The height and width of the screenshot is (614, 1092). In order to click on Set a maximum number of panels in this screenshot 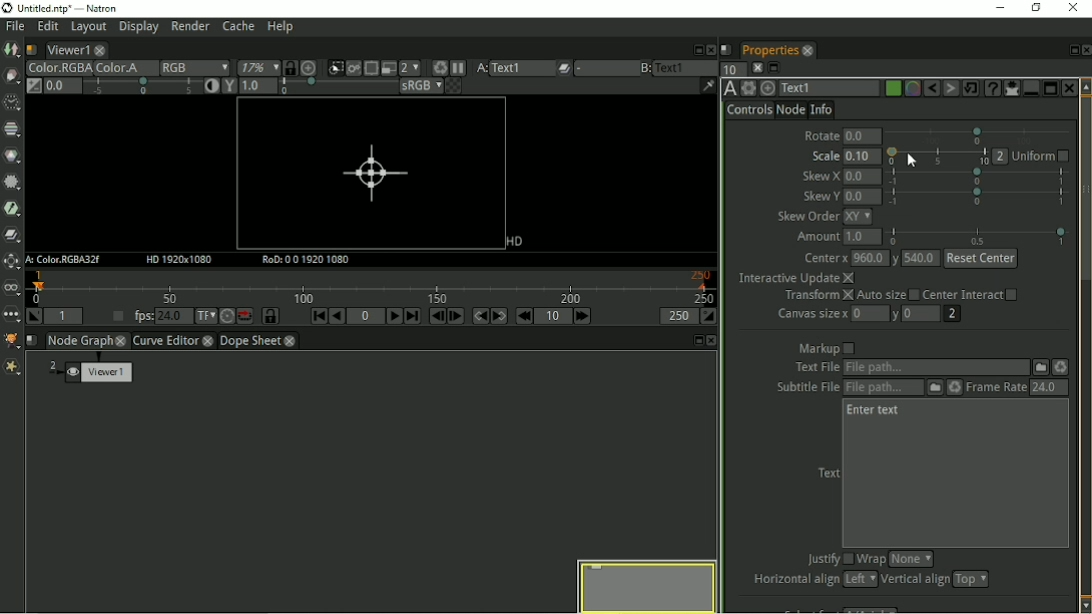, I will do `click(730, 69)`.